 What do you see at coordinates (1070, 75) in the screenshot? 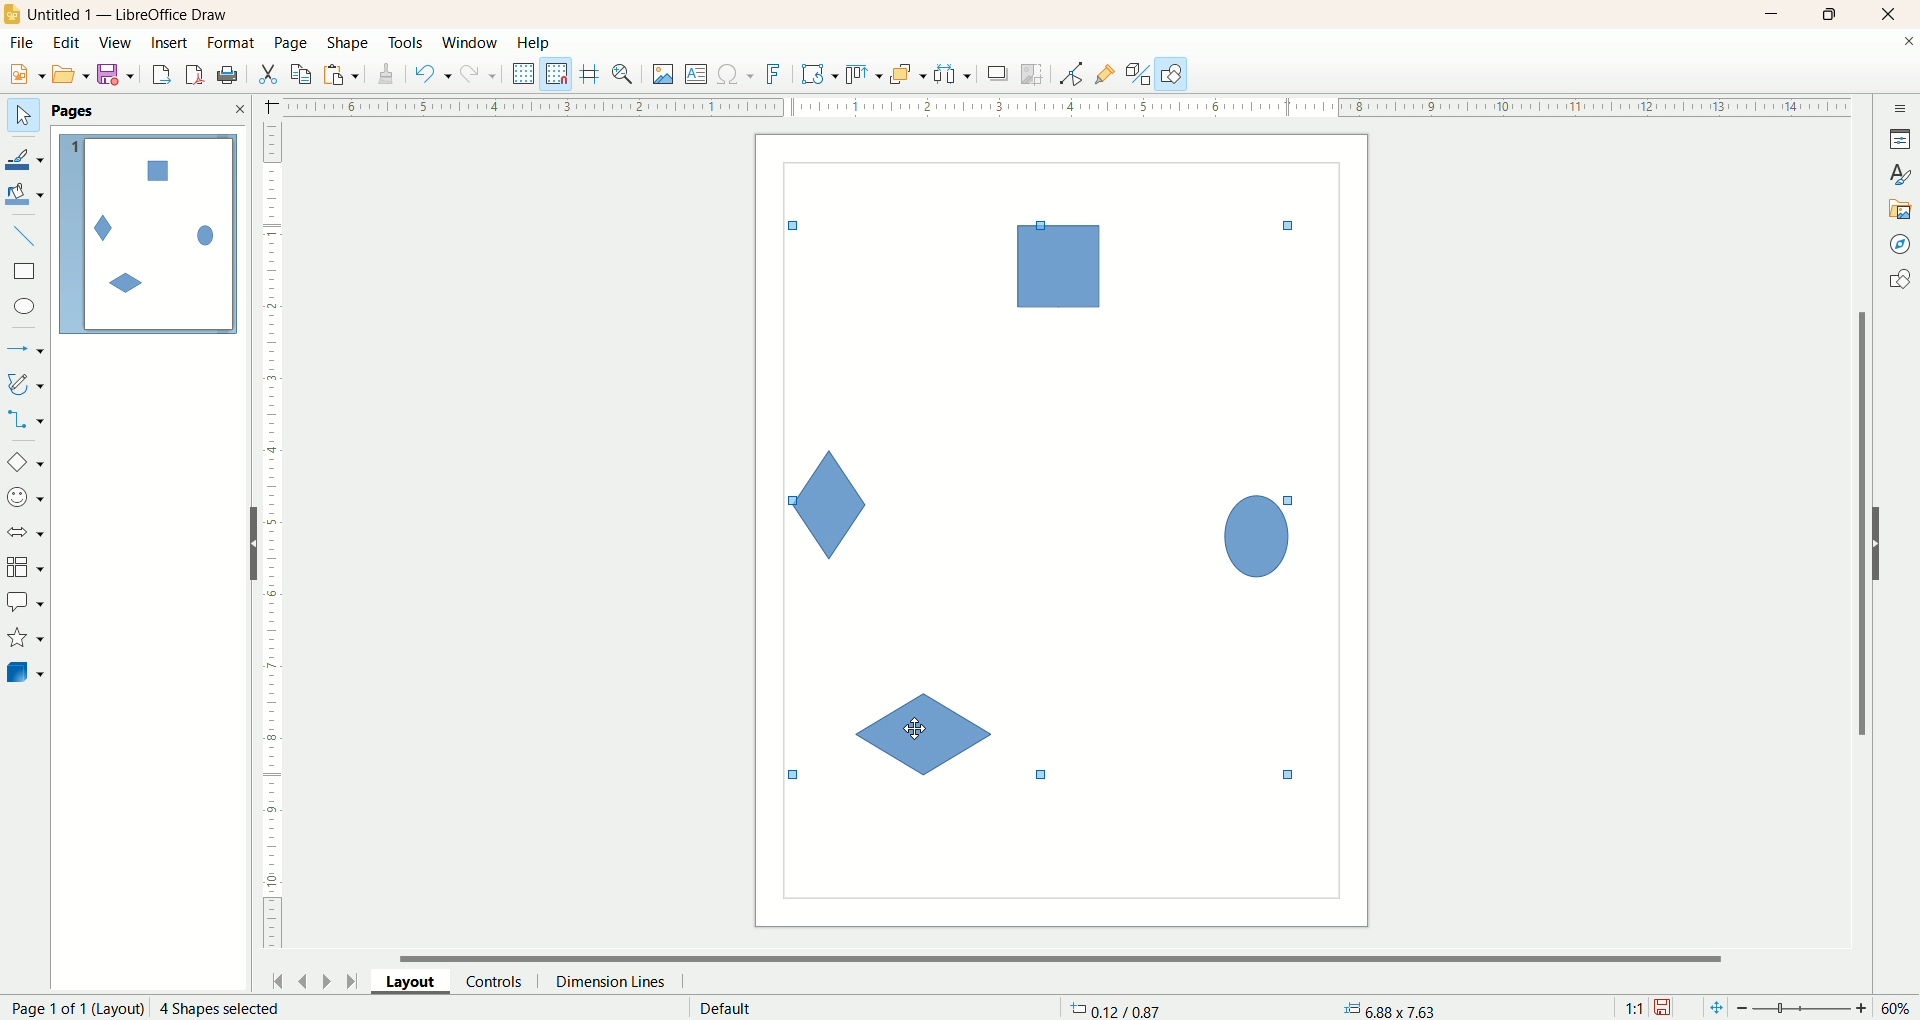
I see `point edit mode` at bounding box center [1070, 75].